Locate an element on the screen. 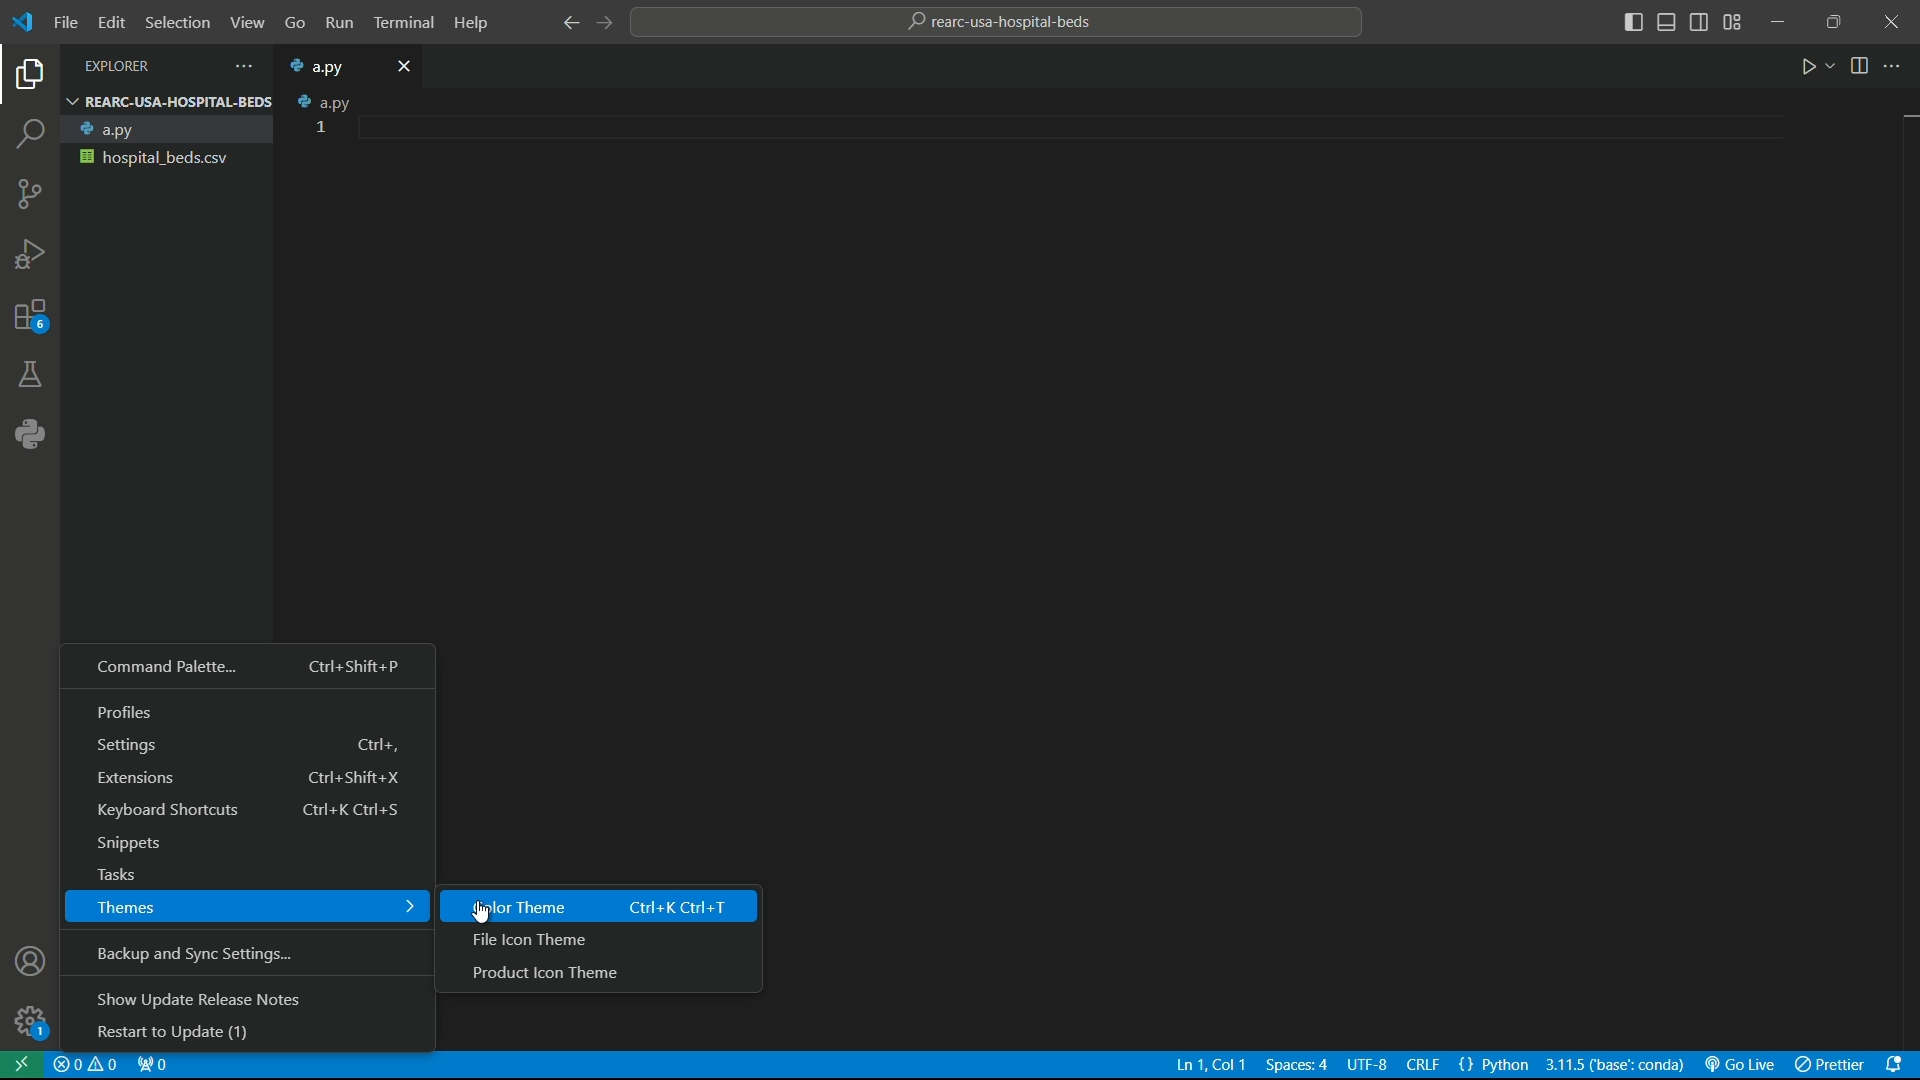 The image size is (1920, 1080). command palette is located at coordinates (249, 668).